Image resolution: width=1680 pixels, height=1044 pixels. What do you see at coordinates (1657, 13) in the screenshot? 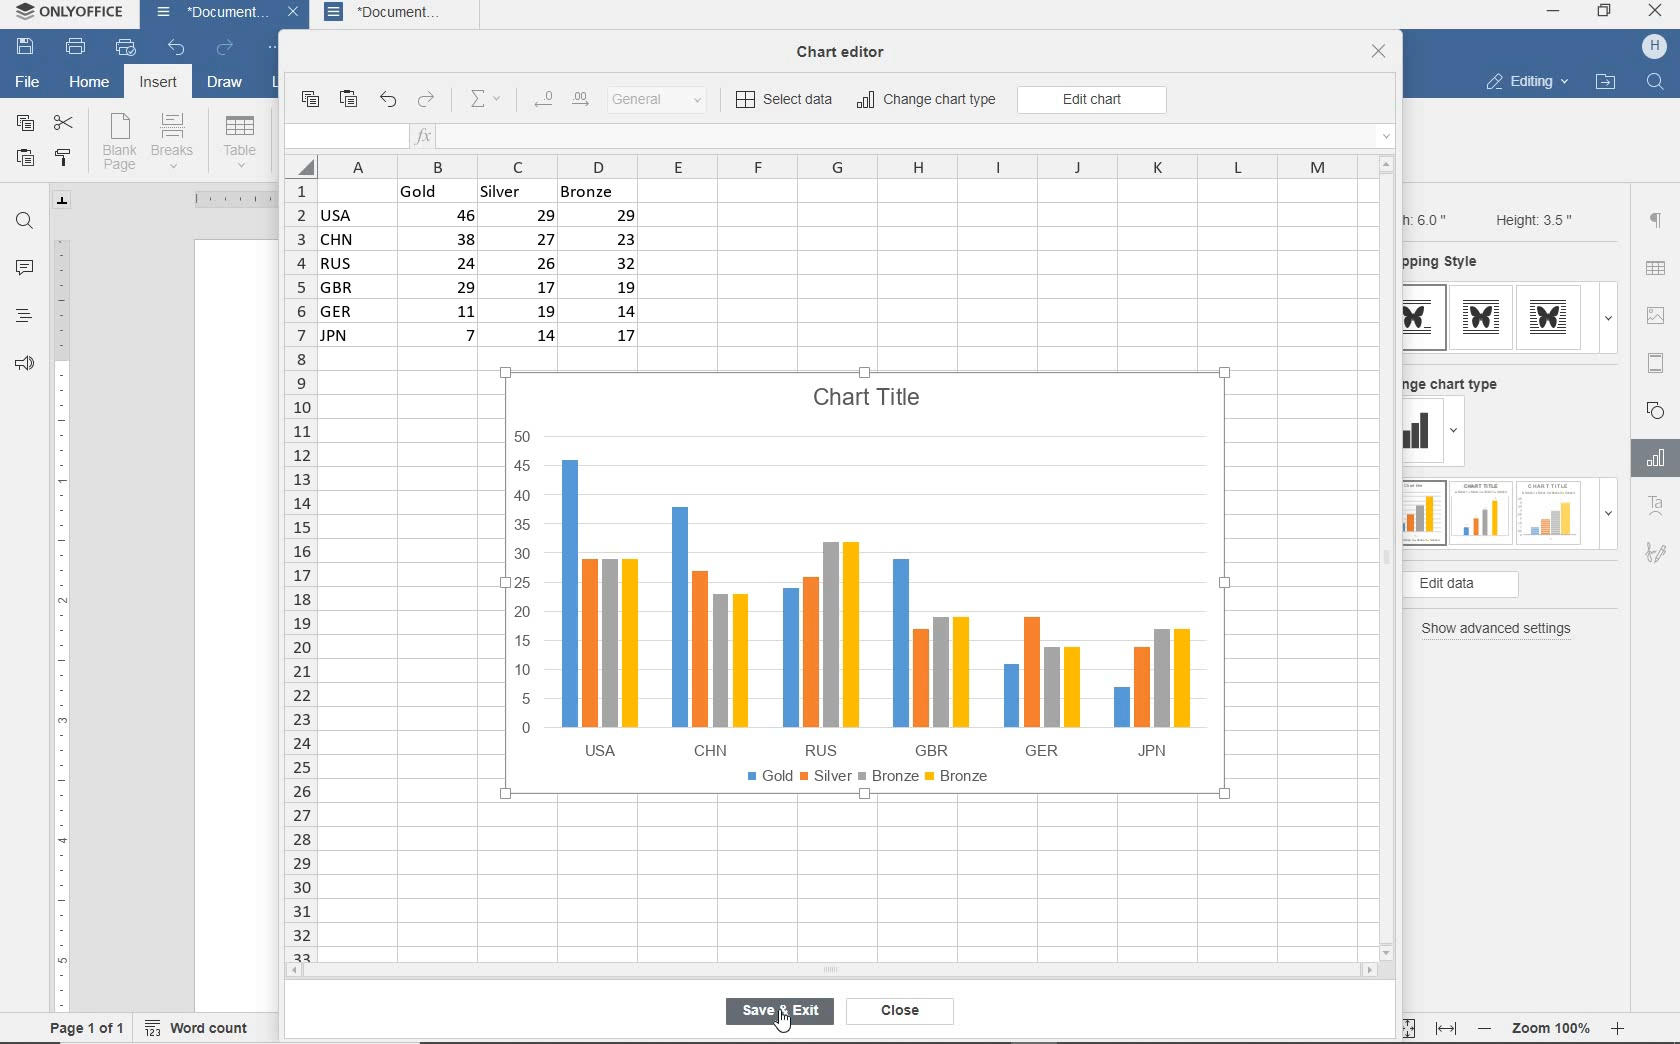
I see `close` at bounding box center [1657, 13].